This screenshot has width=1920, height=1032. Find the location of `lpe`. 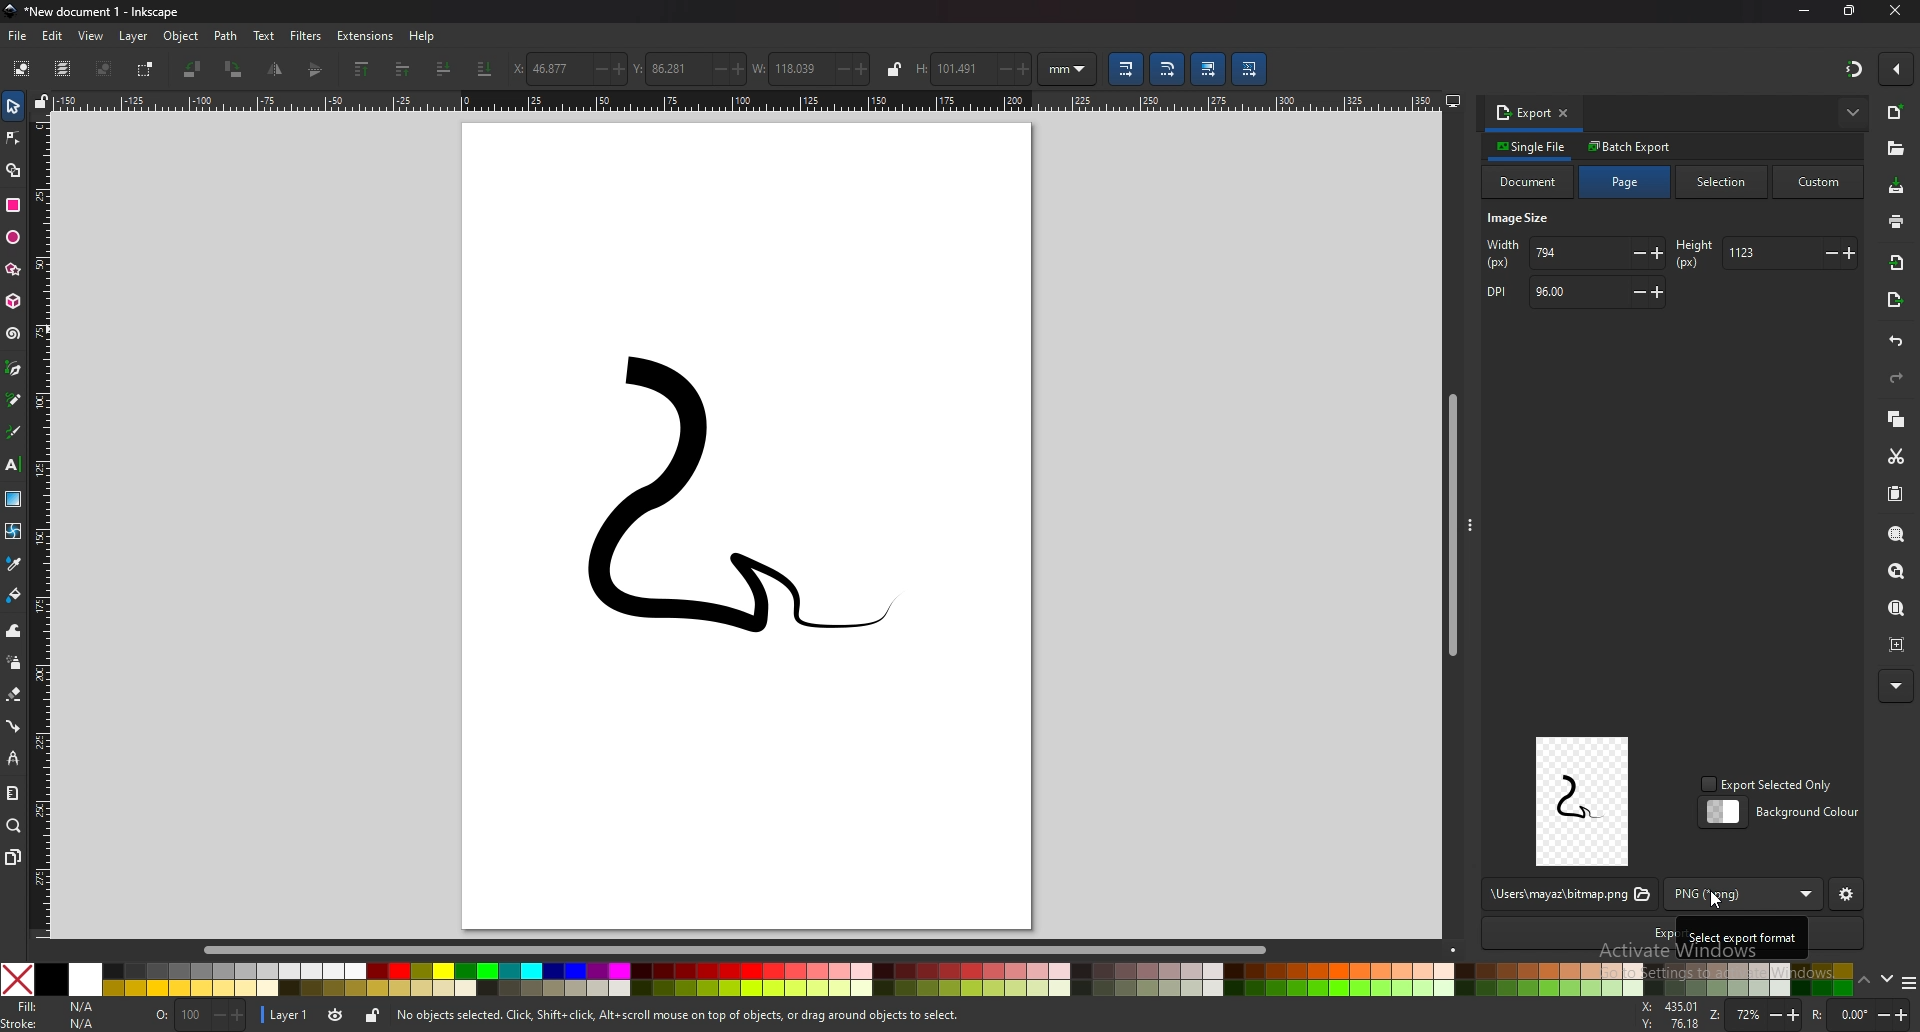

lpe is located at coordinates (12, 758).